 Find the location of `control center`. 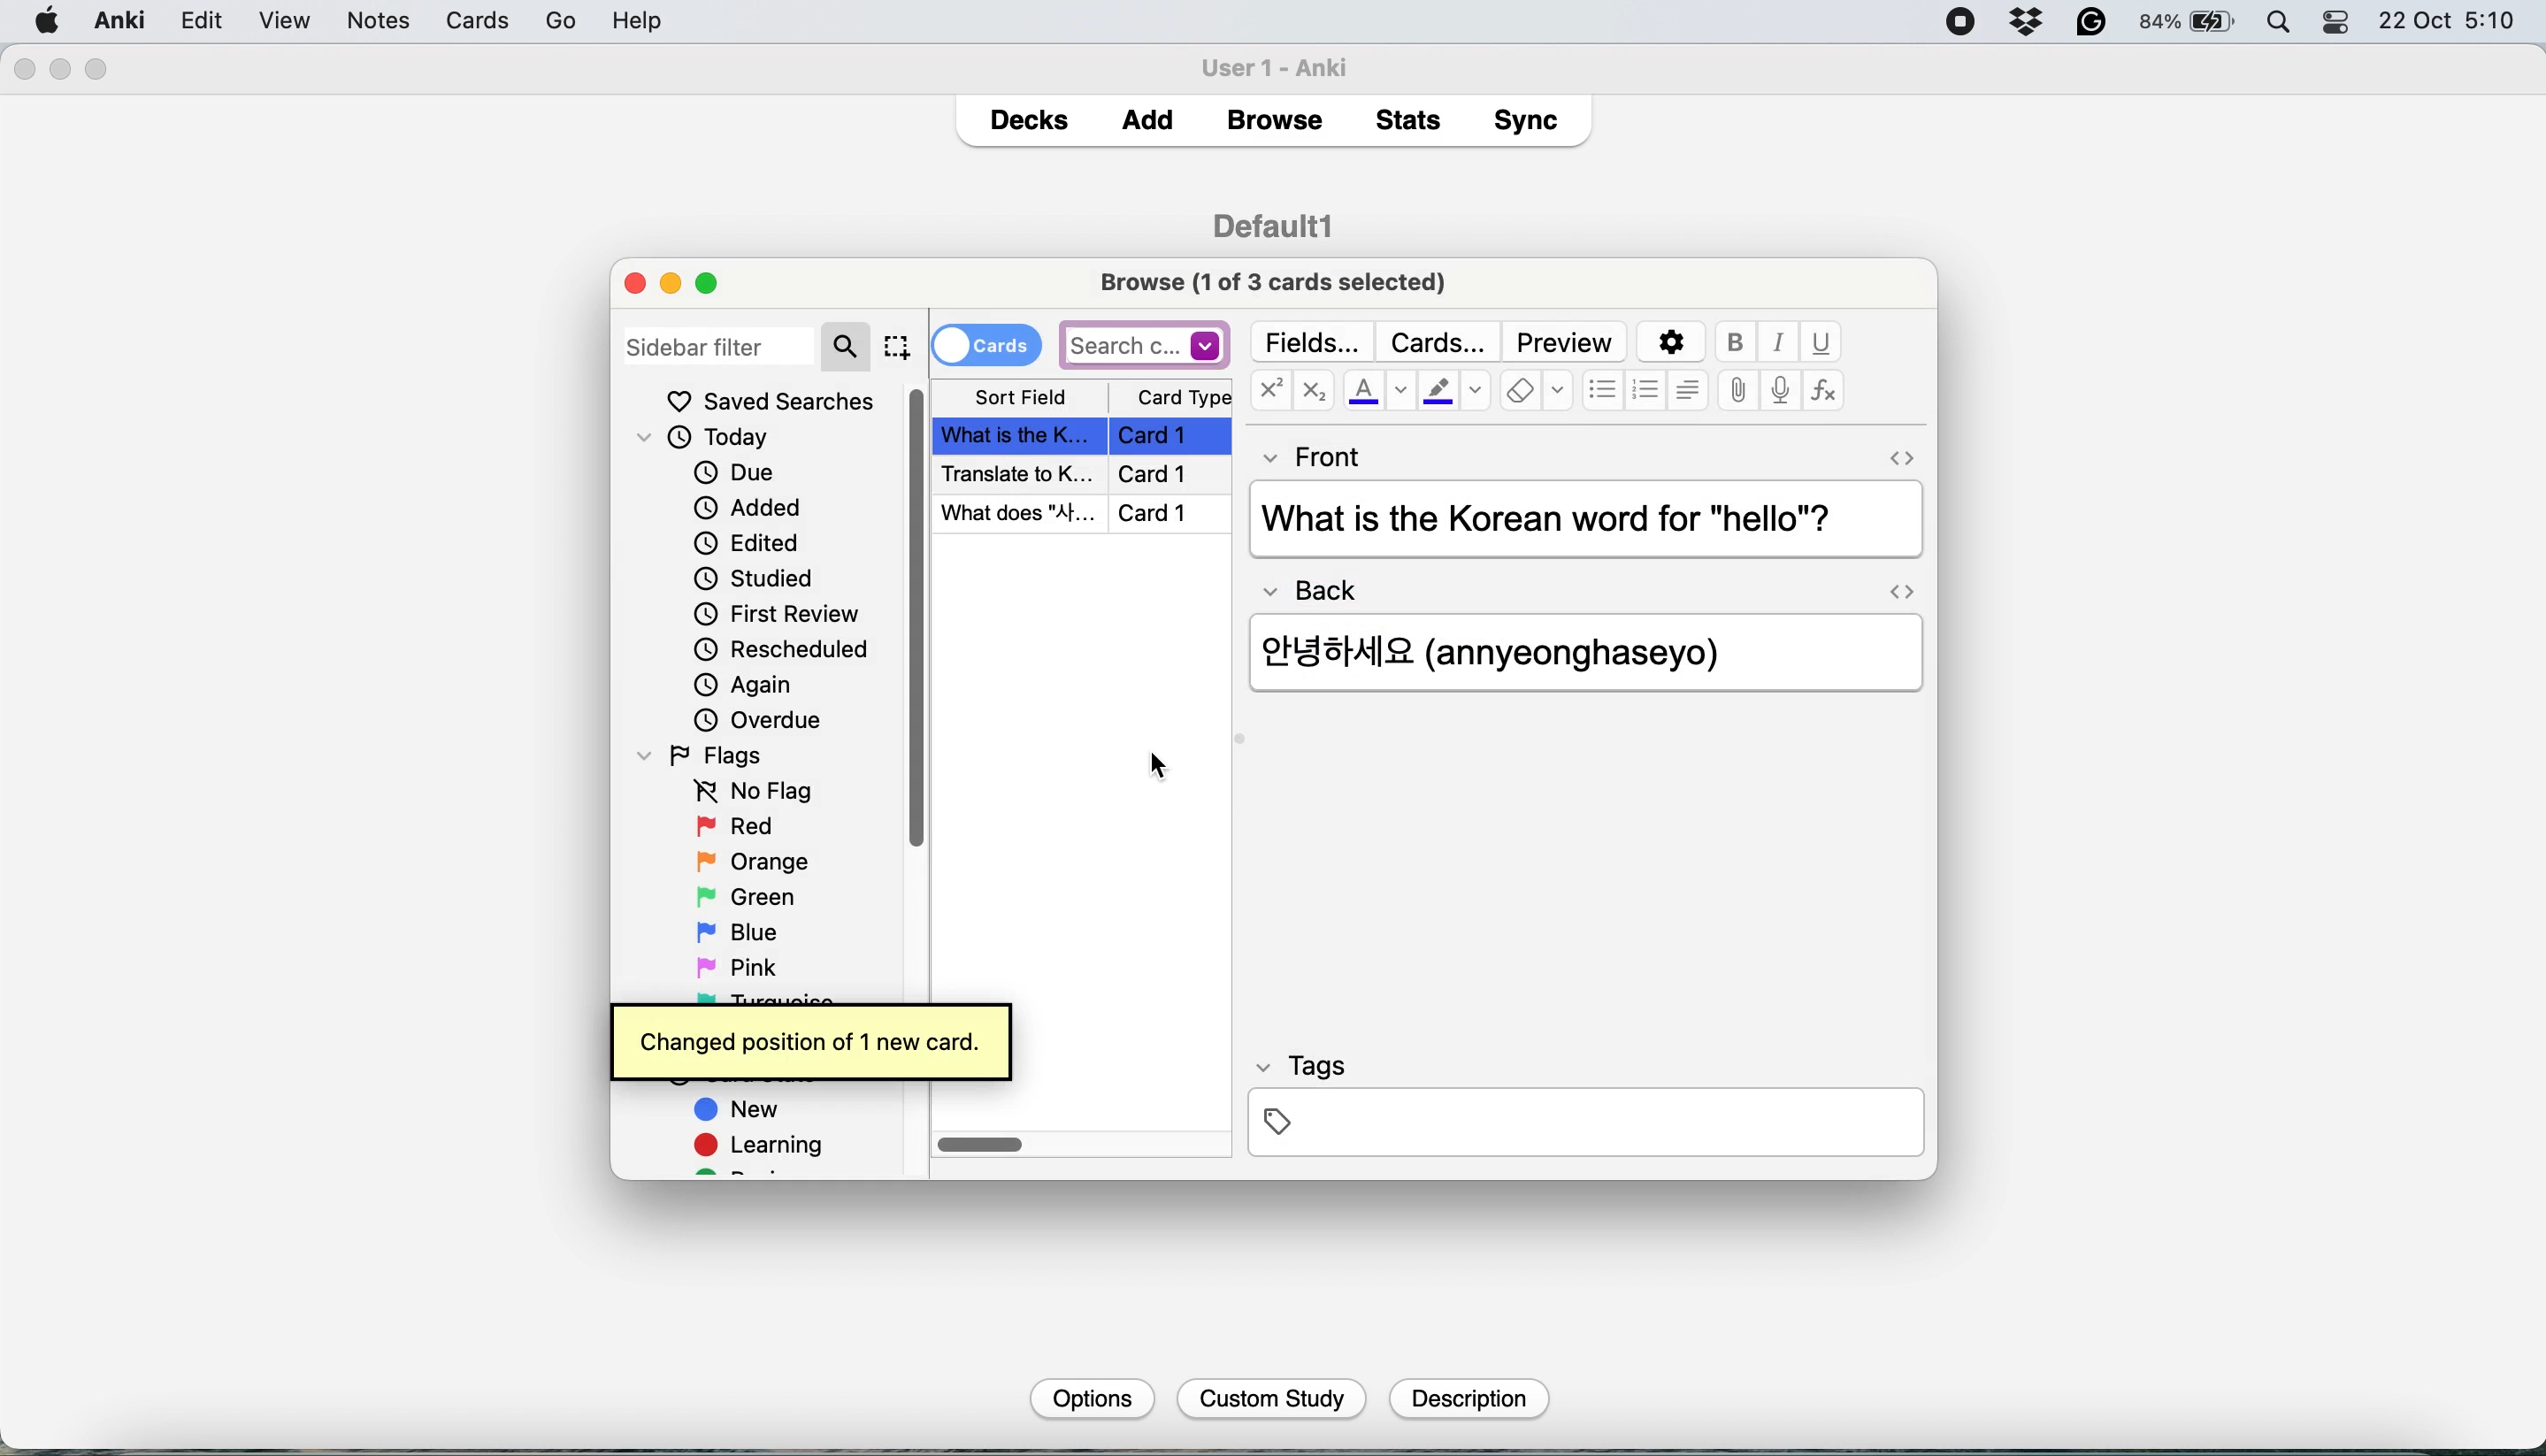

control center is located at coordinates (2338, 23).